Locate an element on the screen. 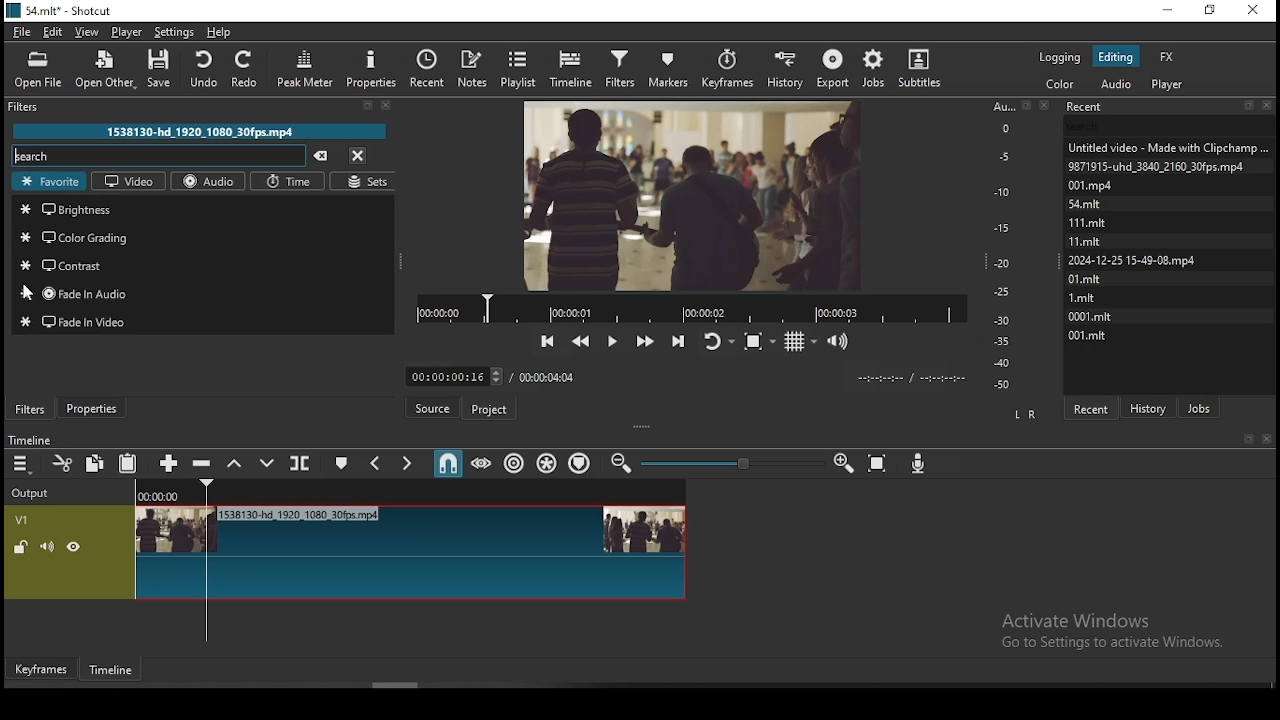  clear search is located at coordinates (320, 157).